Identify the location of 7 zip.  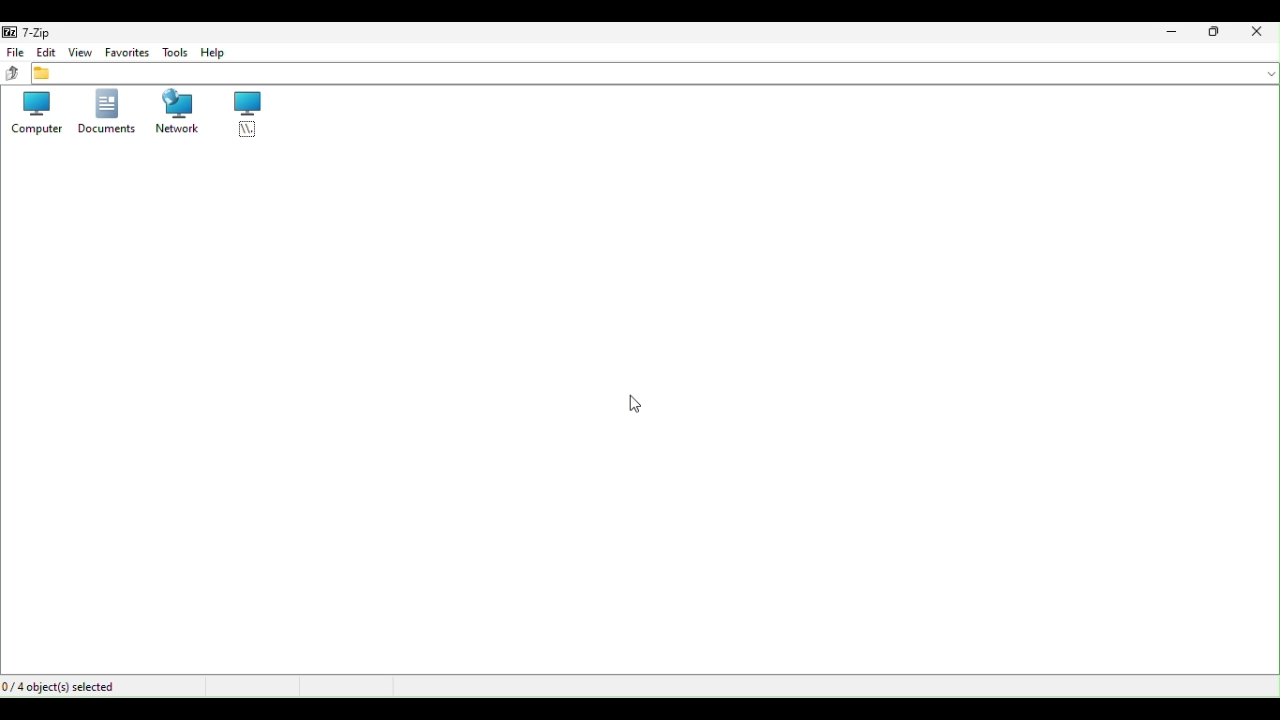
(37, 29).